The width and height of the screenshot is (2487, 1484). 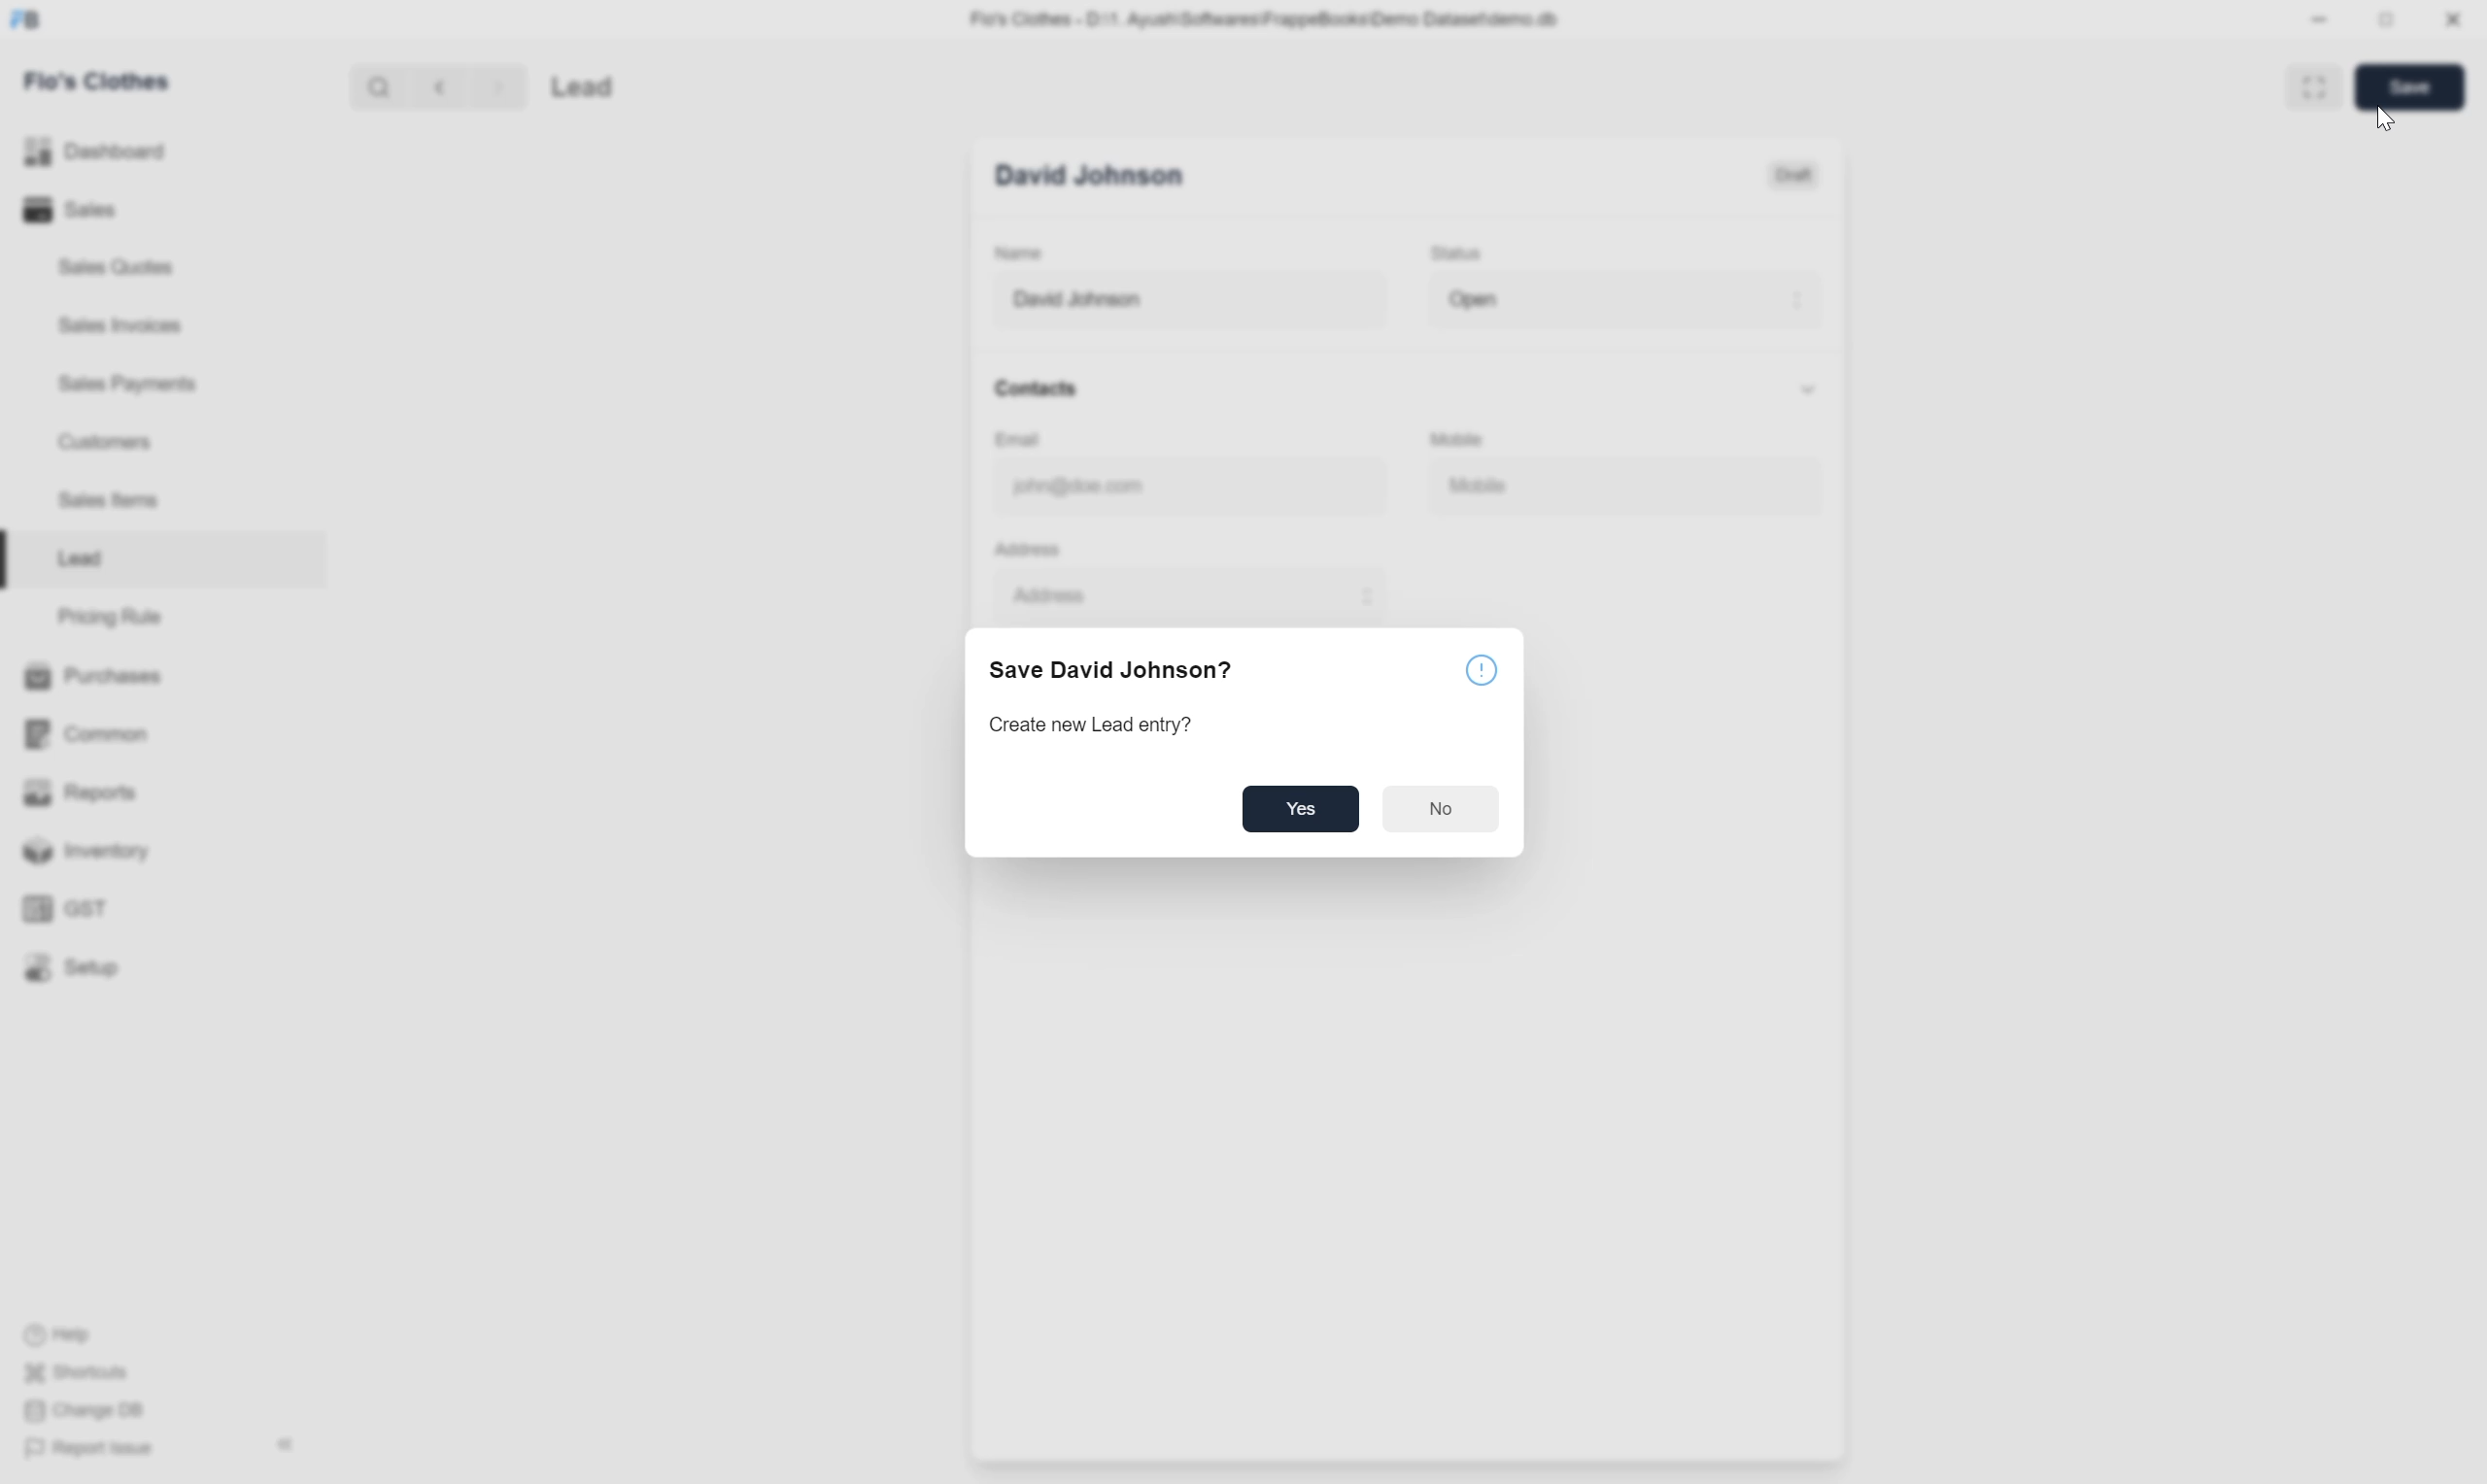 I want to click on Status, so click(x=1459, y=253).